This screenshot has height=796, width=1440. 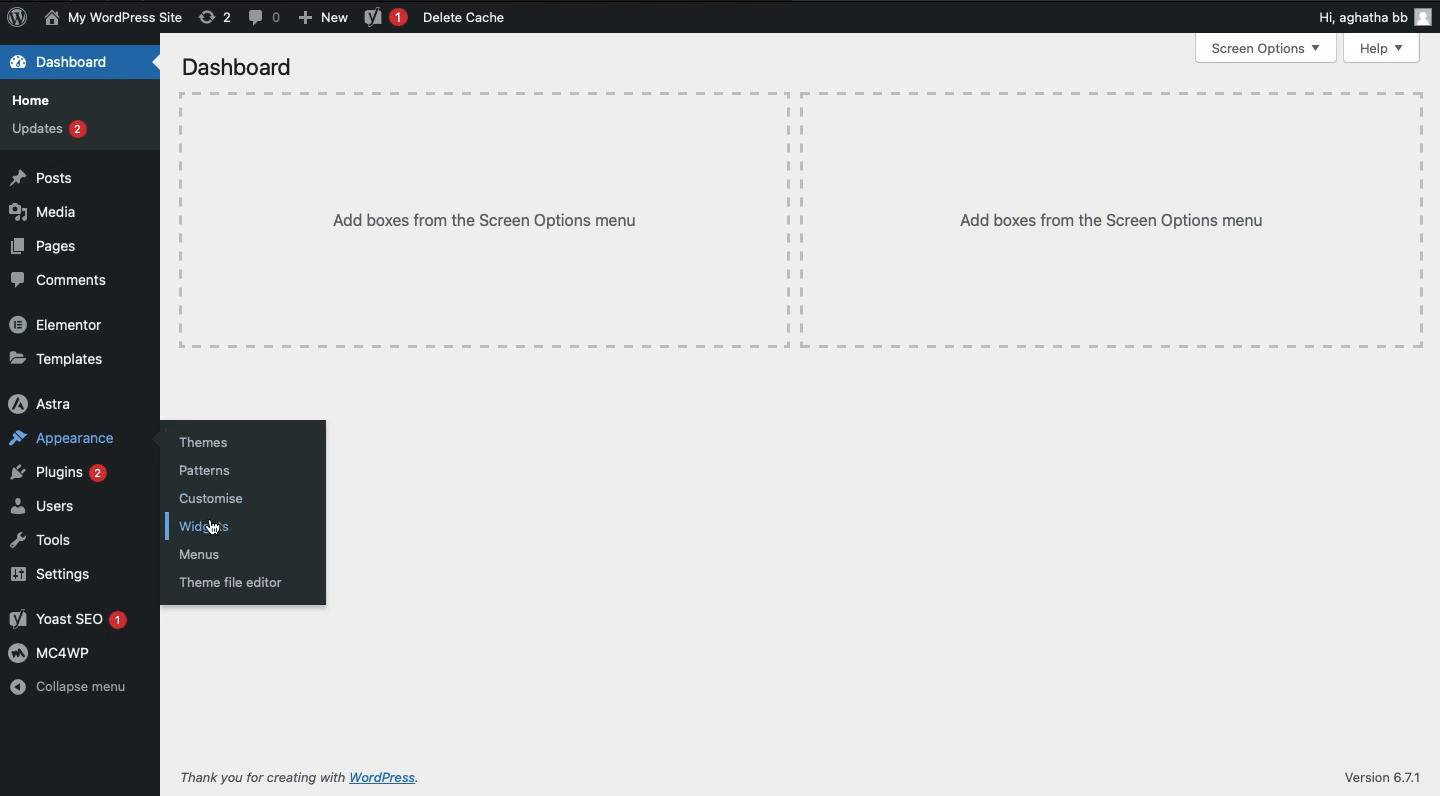 I want to click on Theme file editor, so click(x=234, y=586).